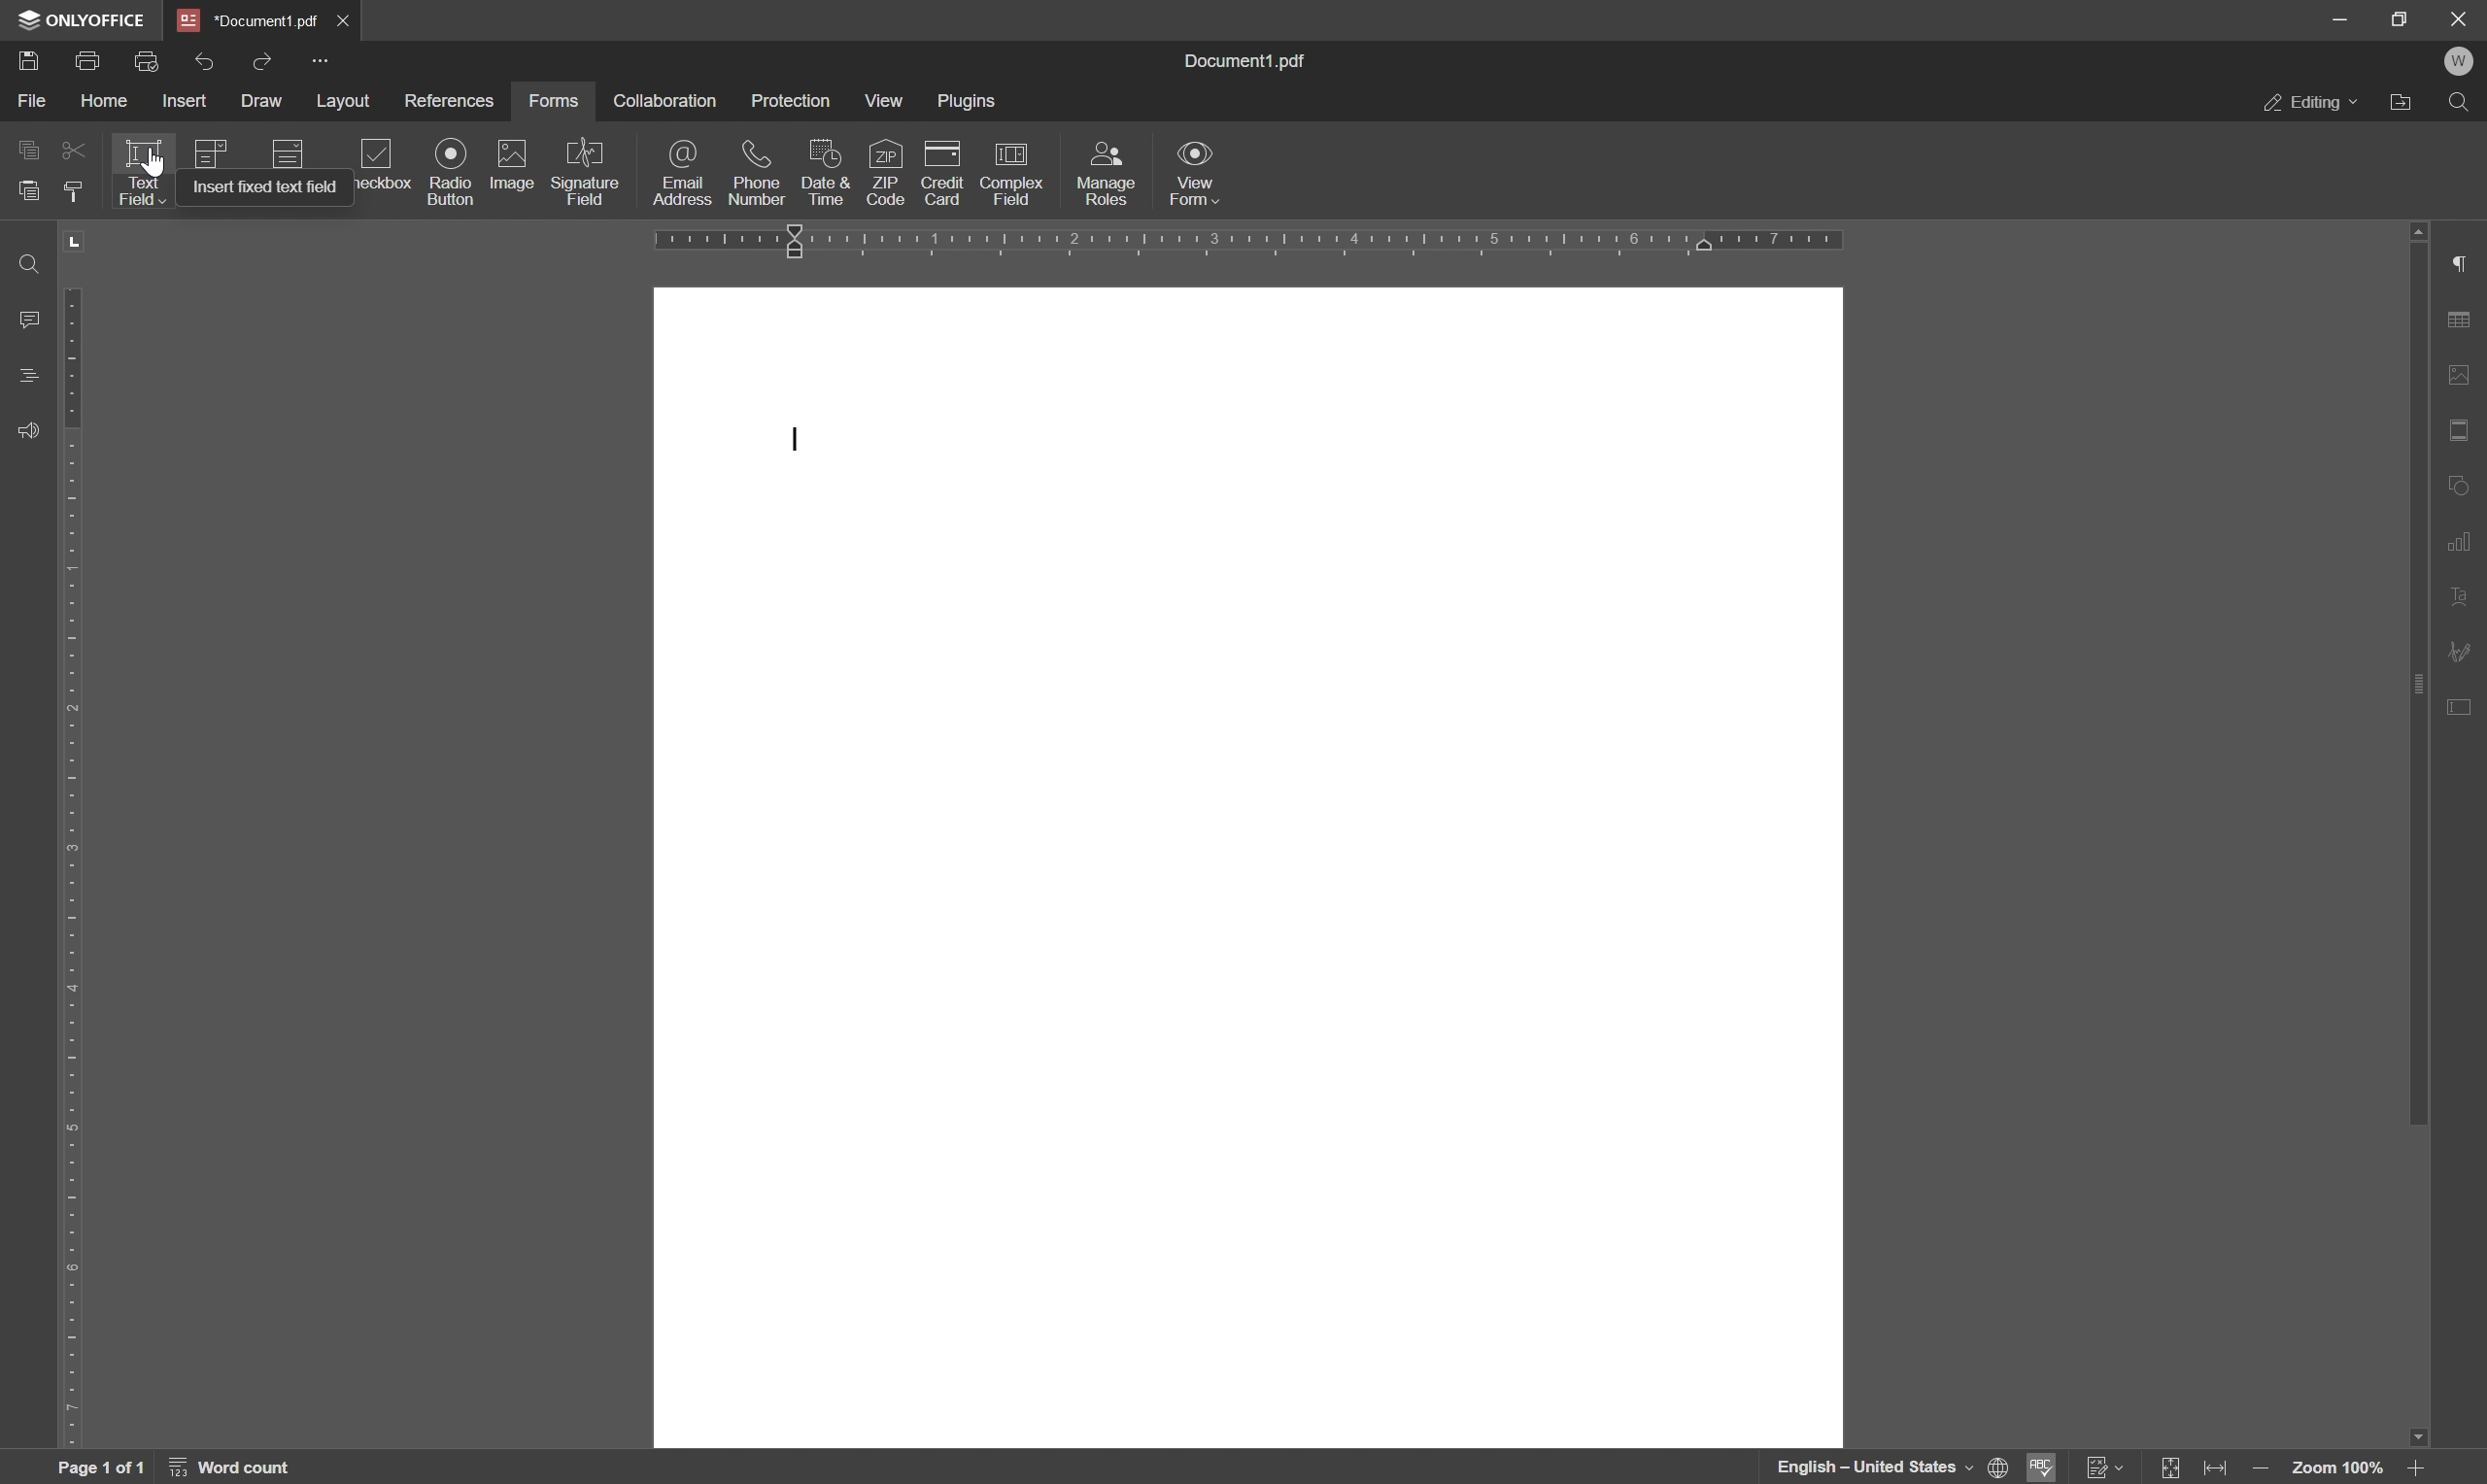 This screenshot has width=2487, height=1484. I want to click on page 1 of 1, so click(99, 1468).